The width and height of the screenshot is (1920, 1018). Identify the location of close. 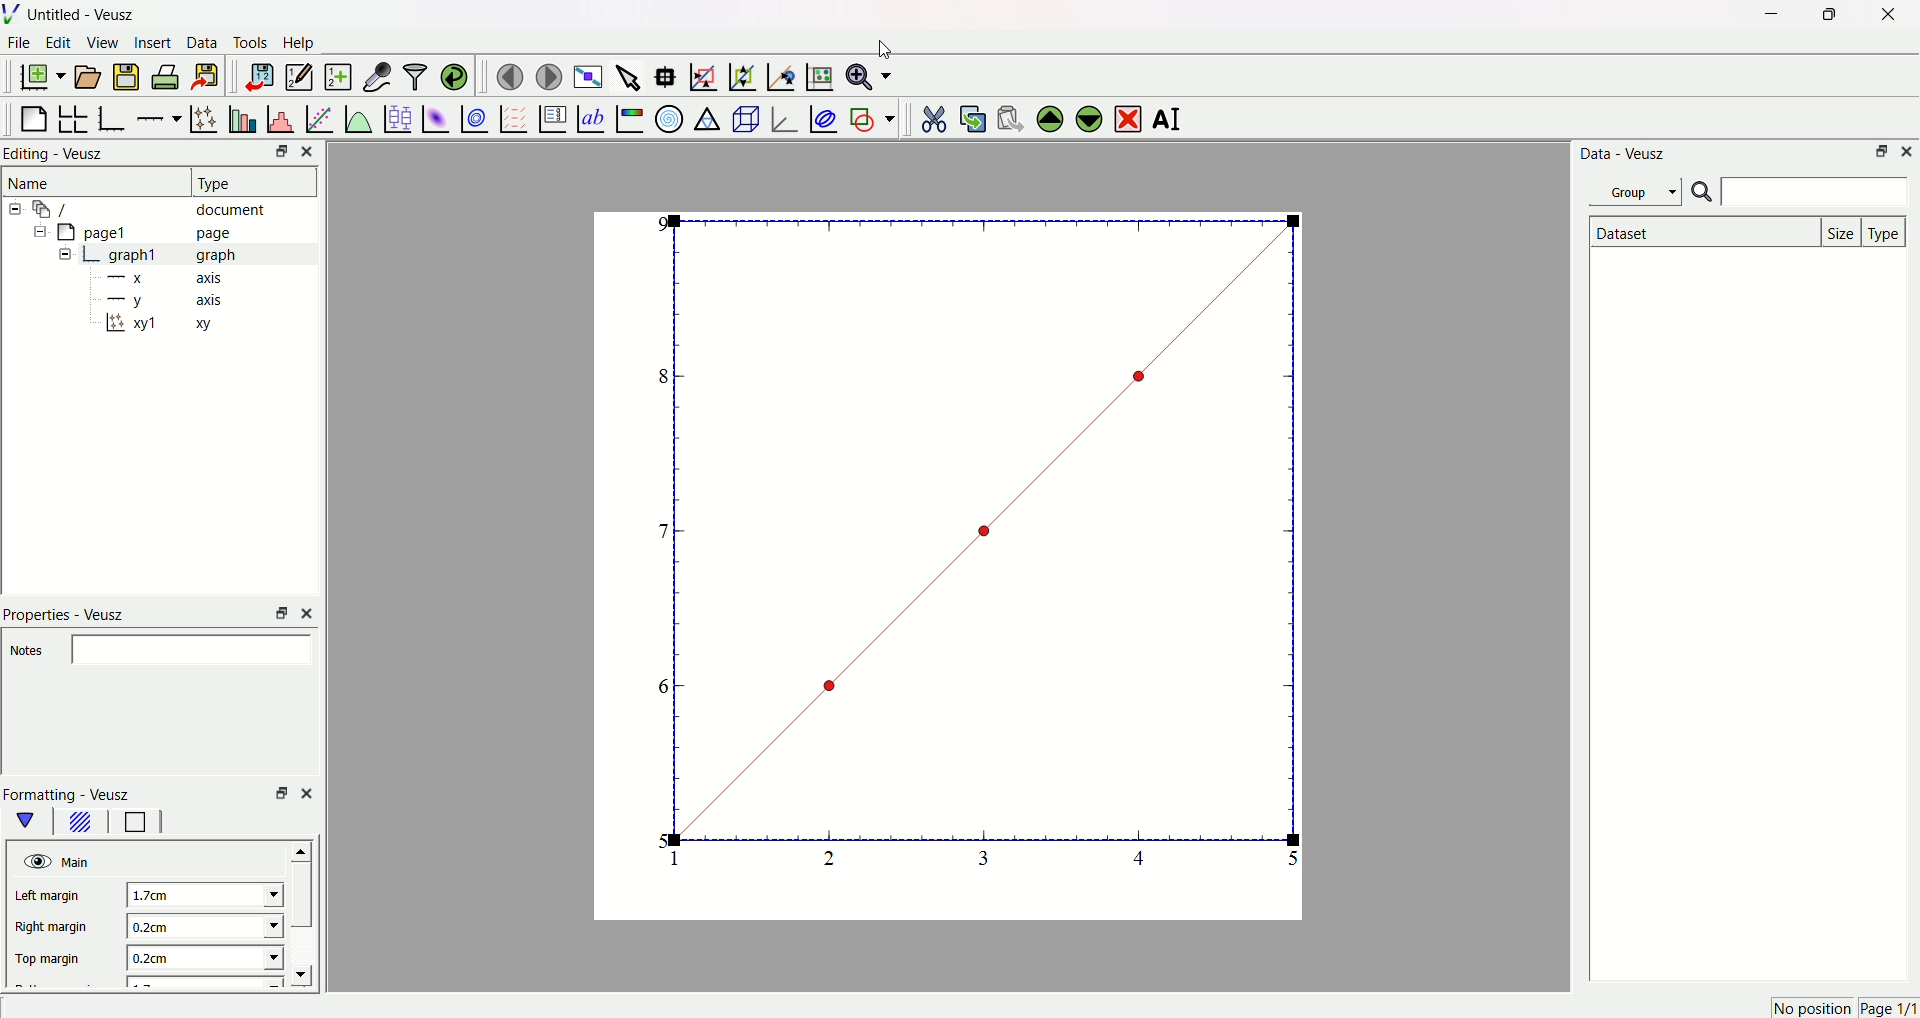
(310, 612).